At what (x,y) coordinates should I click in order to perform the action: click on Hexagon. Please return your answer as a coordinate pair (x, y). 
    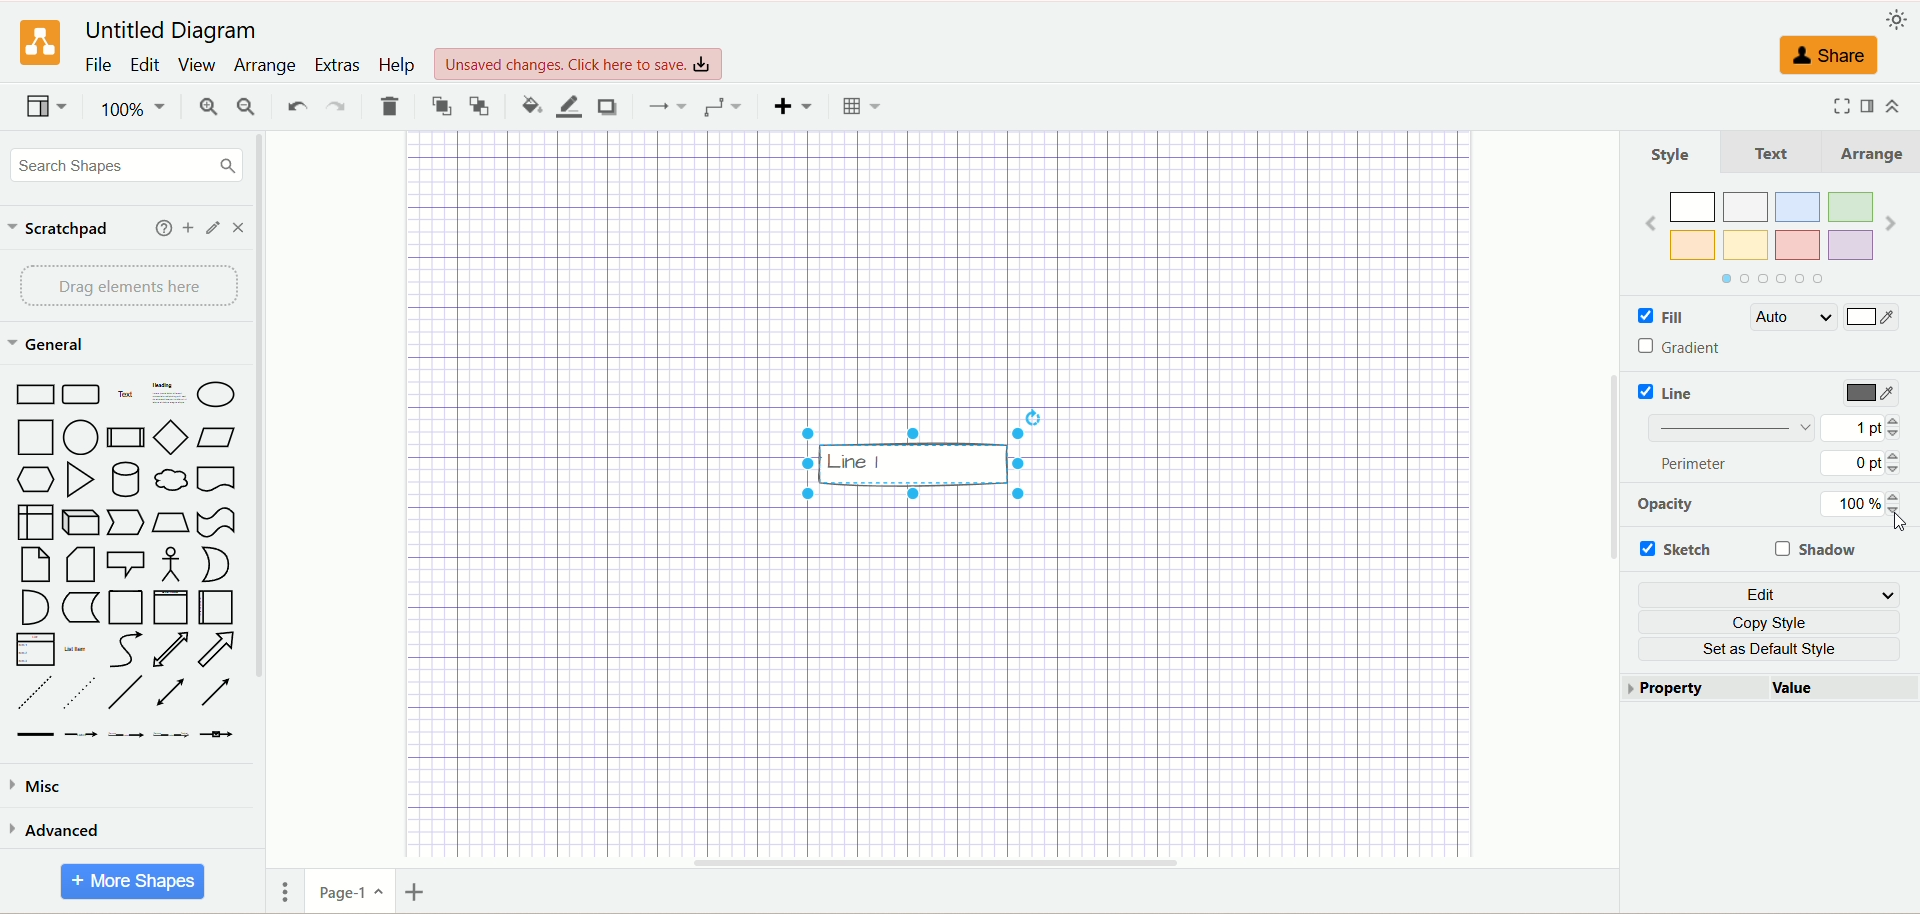
    Looking at the image, I should click on (36, 481).